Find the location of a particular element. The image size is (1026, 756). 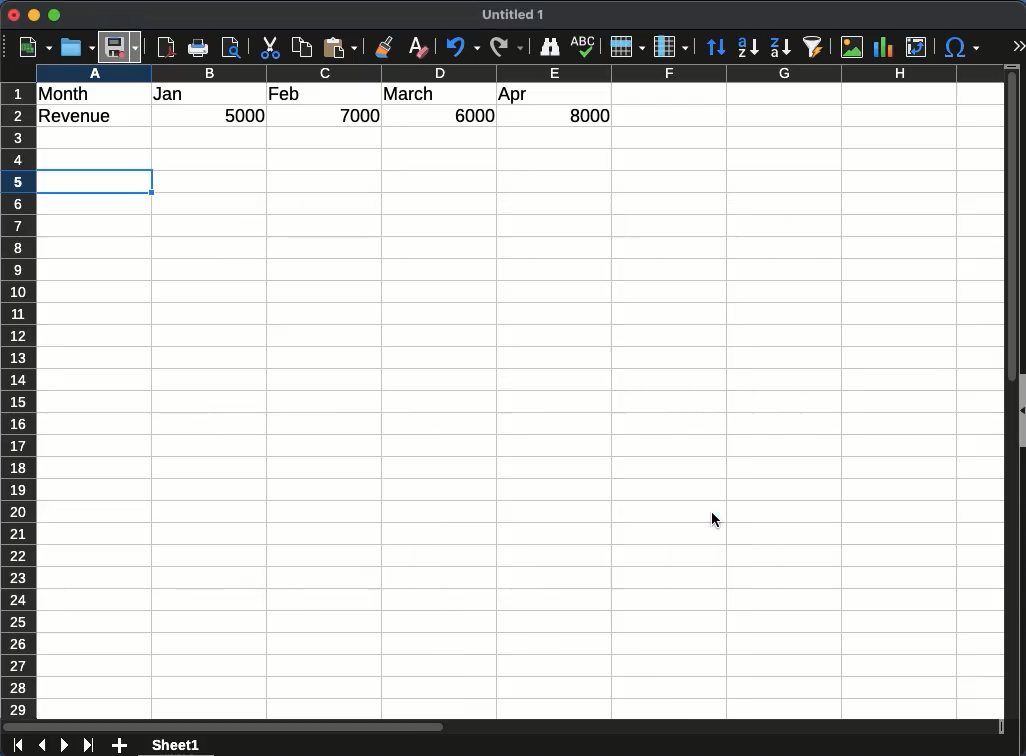

add sheet is located at coordinates (121, 746).